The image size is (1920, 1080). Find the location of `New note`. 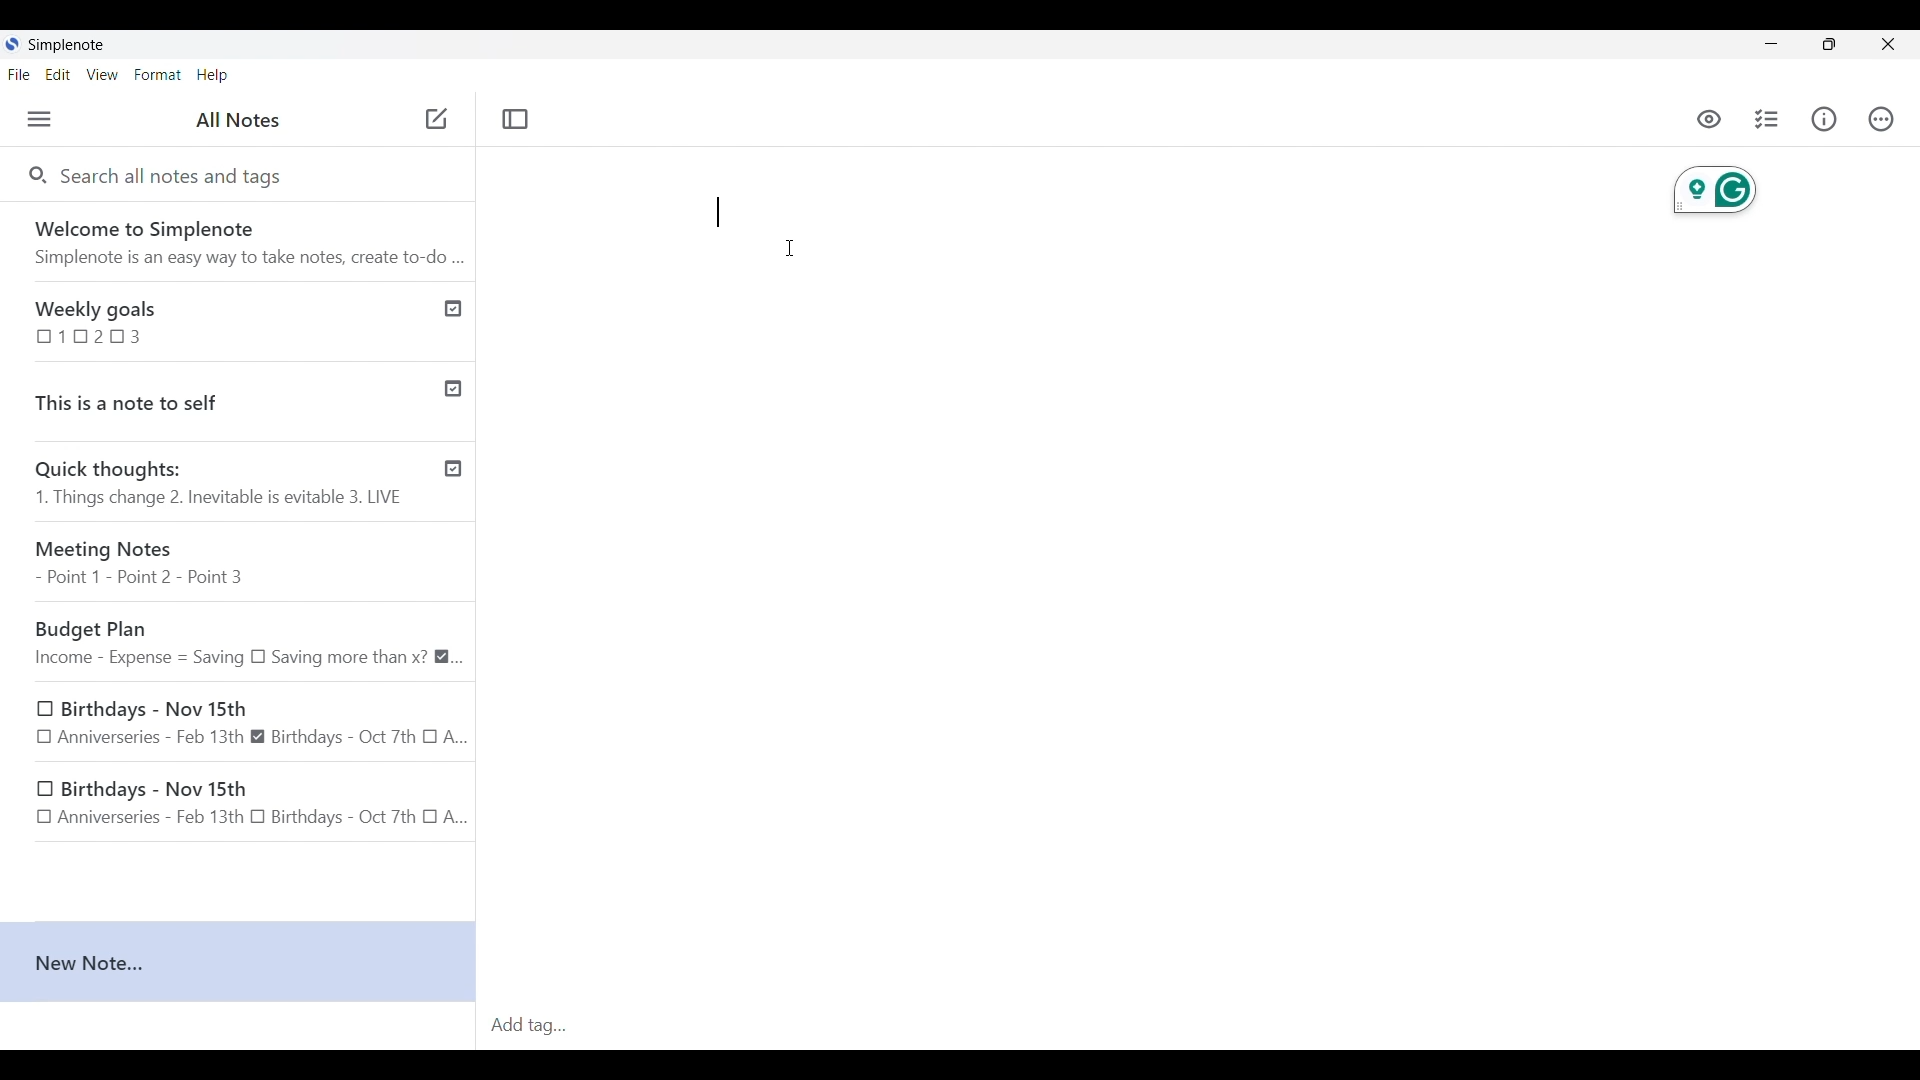

New note is located at coordinates (238, 963).